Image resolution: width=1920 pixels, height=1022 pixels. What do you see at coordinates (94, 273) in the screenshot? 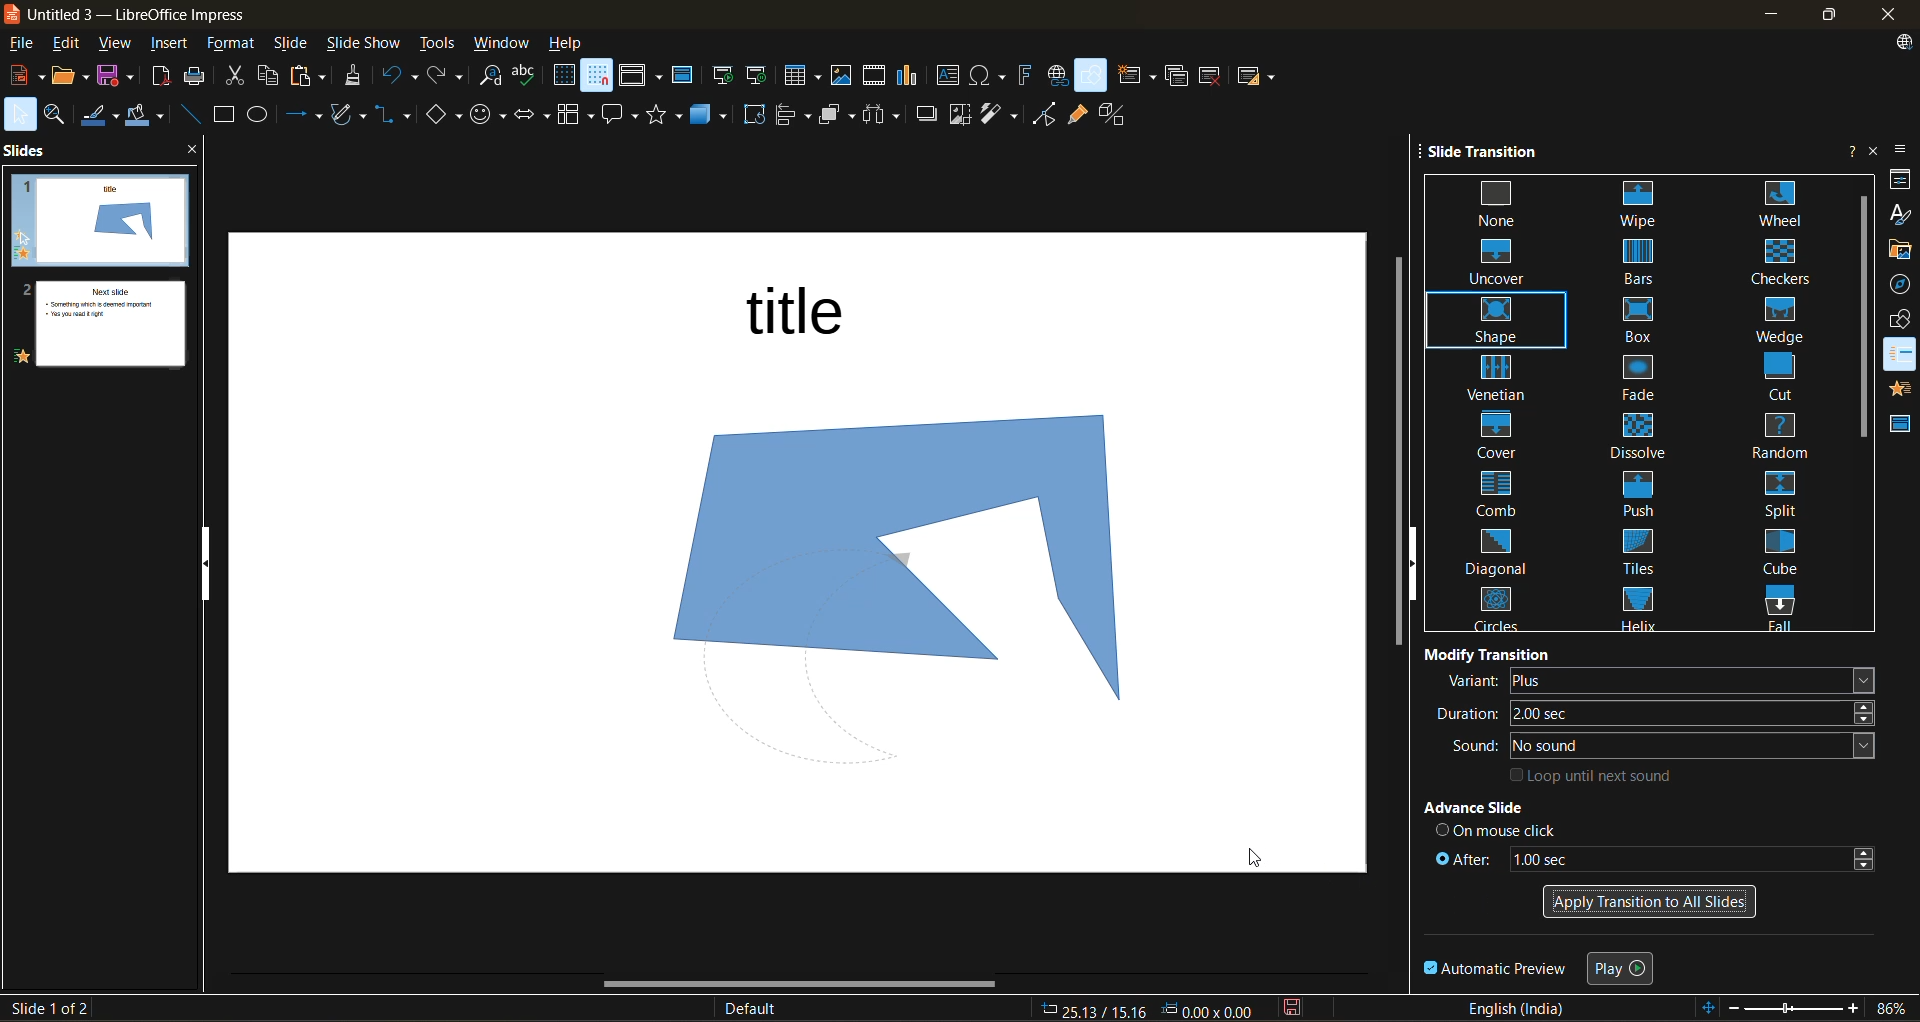
I see `slides` at bounding box center [94, 273].